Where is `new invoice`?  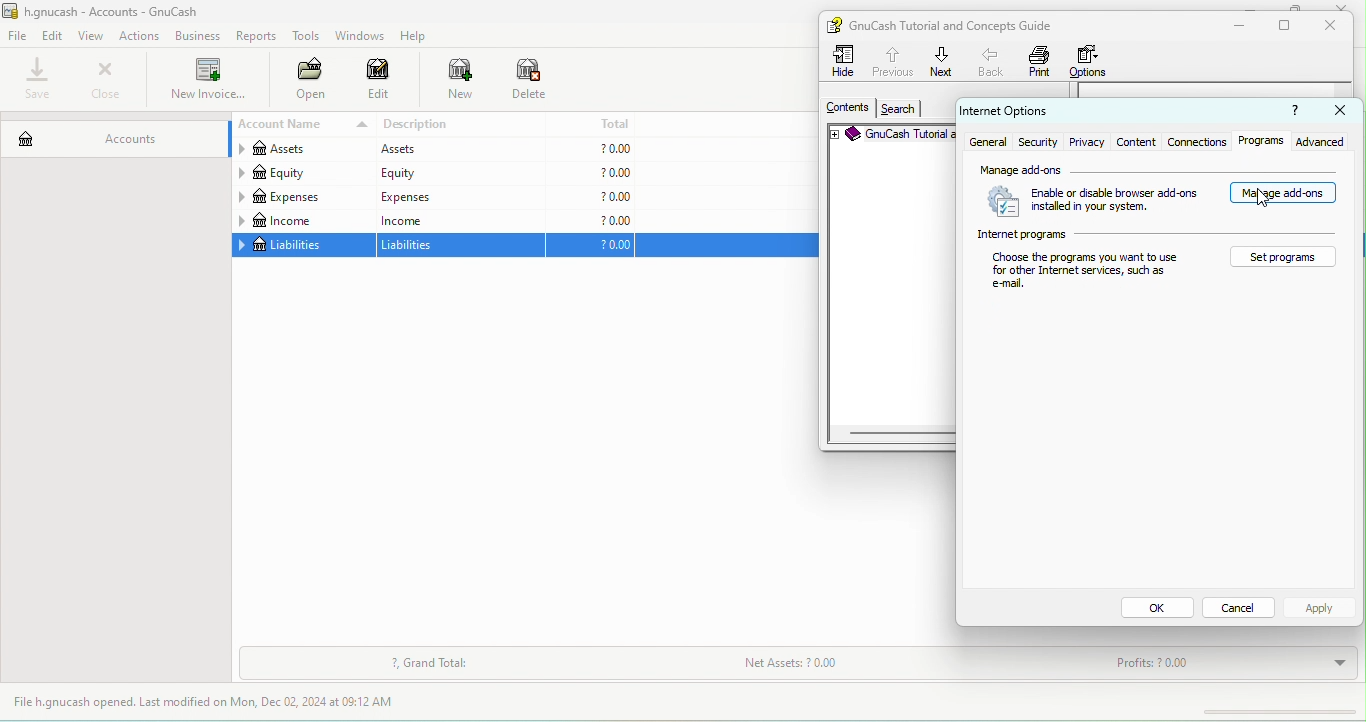
new invoice is located at coordinates (206, 81).